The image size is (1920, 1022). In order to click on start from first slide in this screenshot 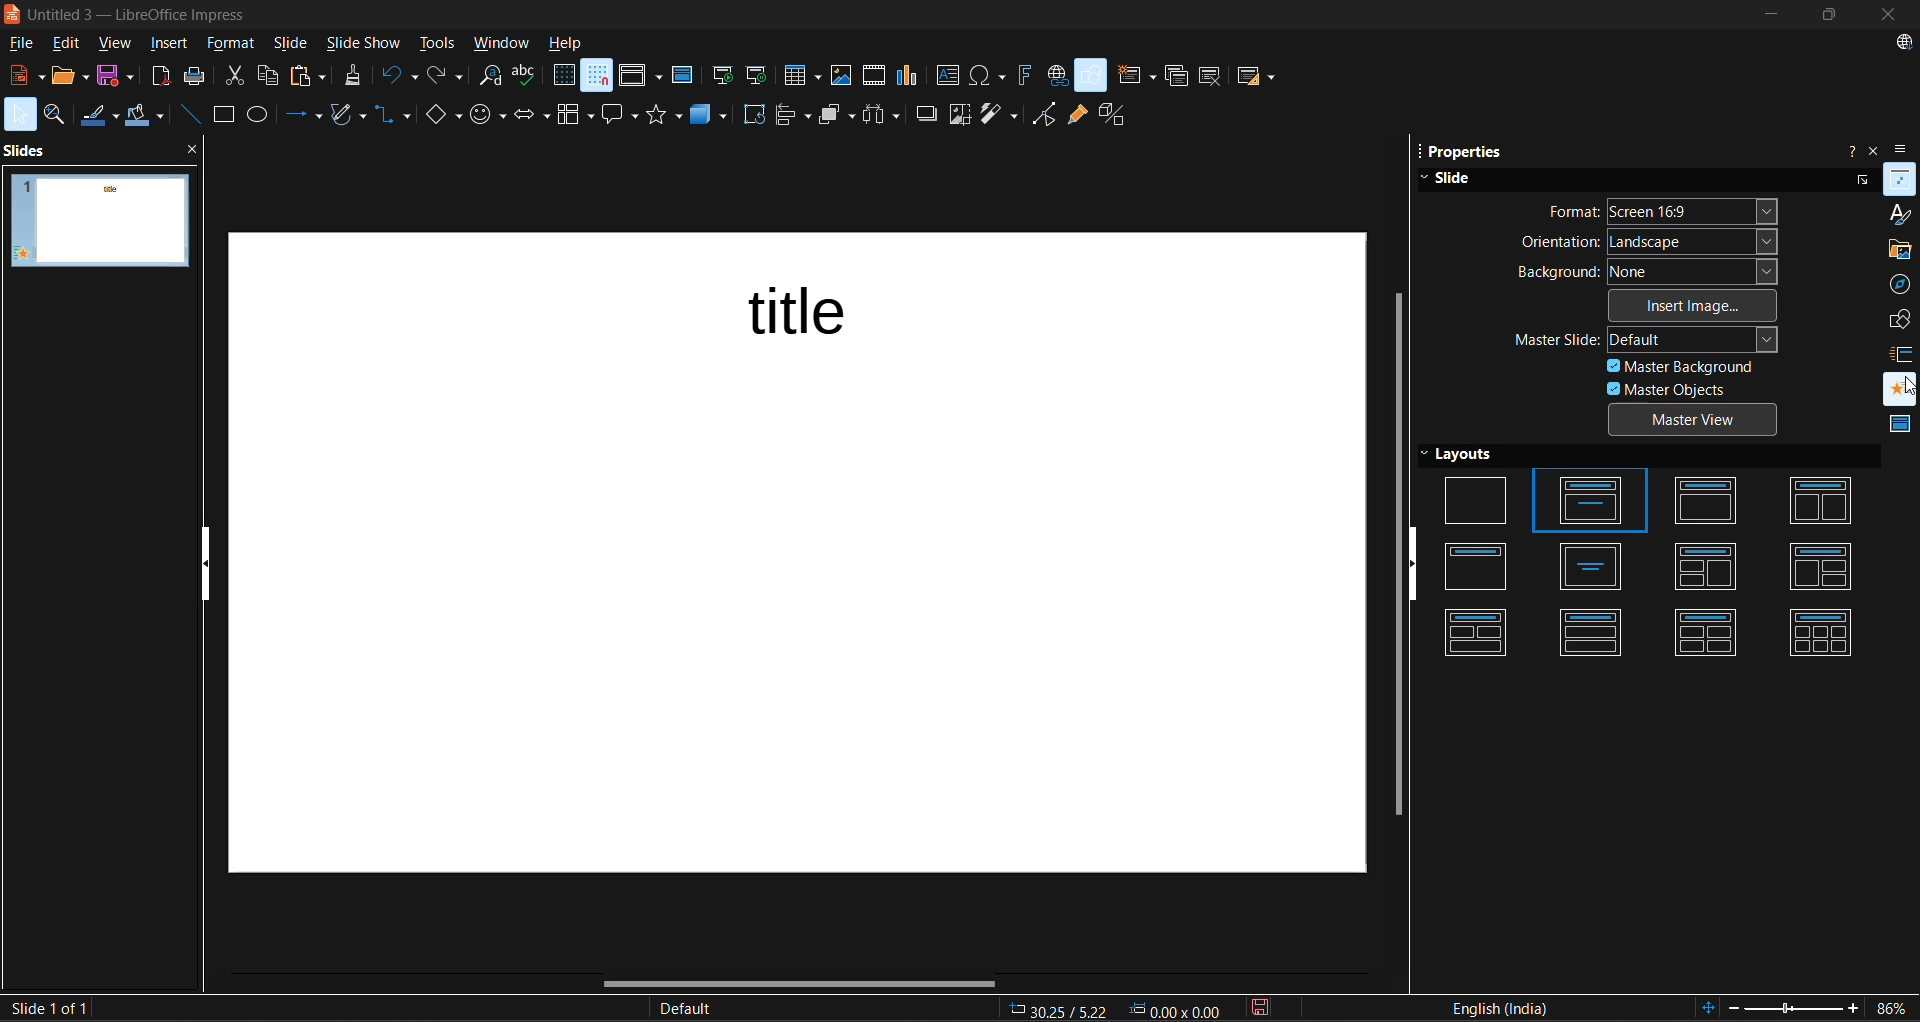, I will do `click(723, 77)`.